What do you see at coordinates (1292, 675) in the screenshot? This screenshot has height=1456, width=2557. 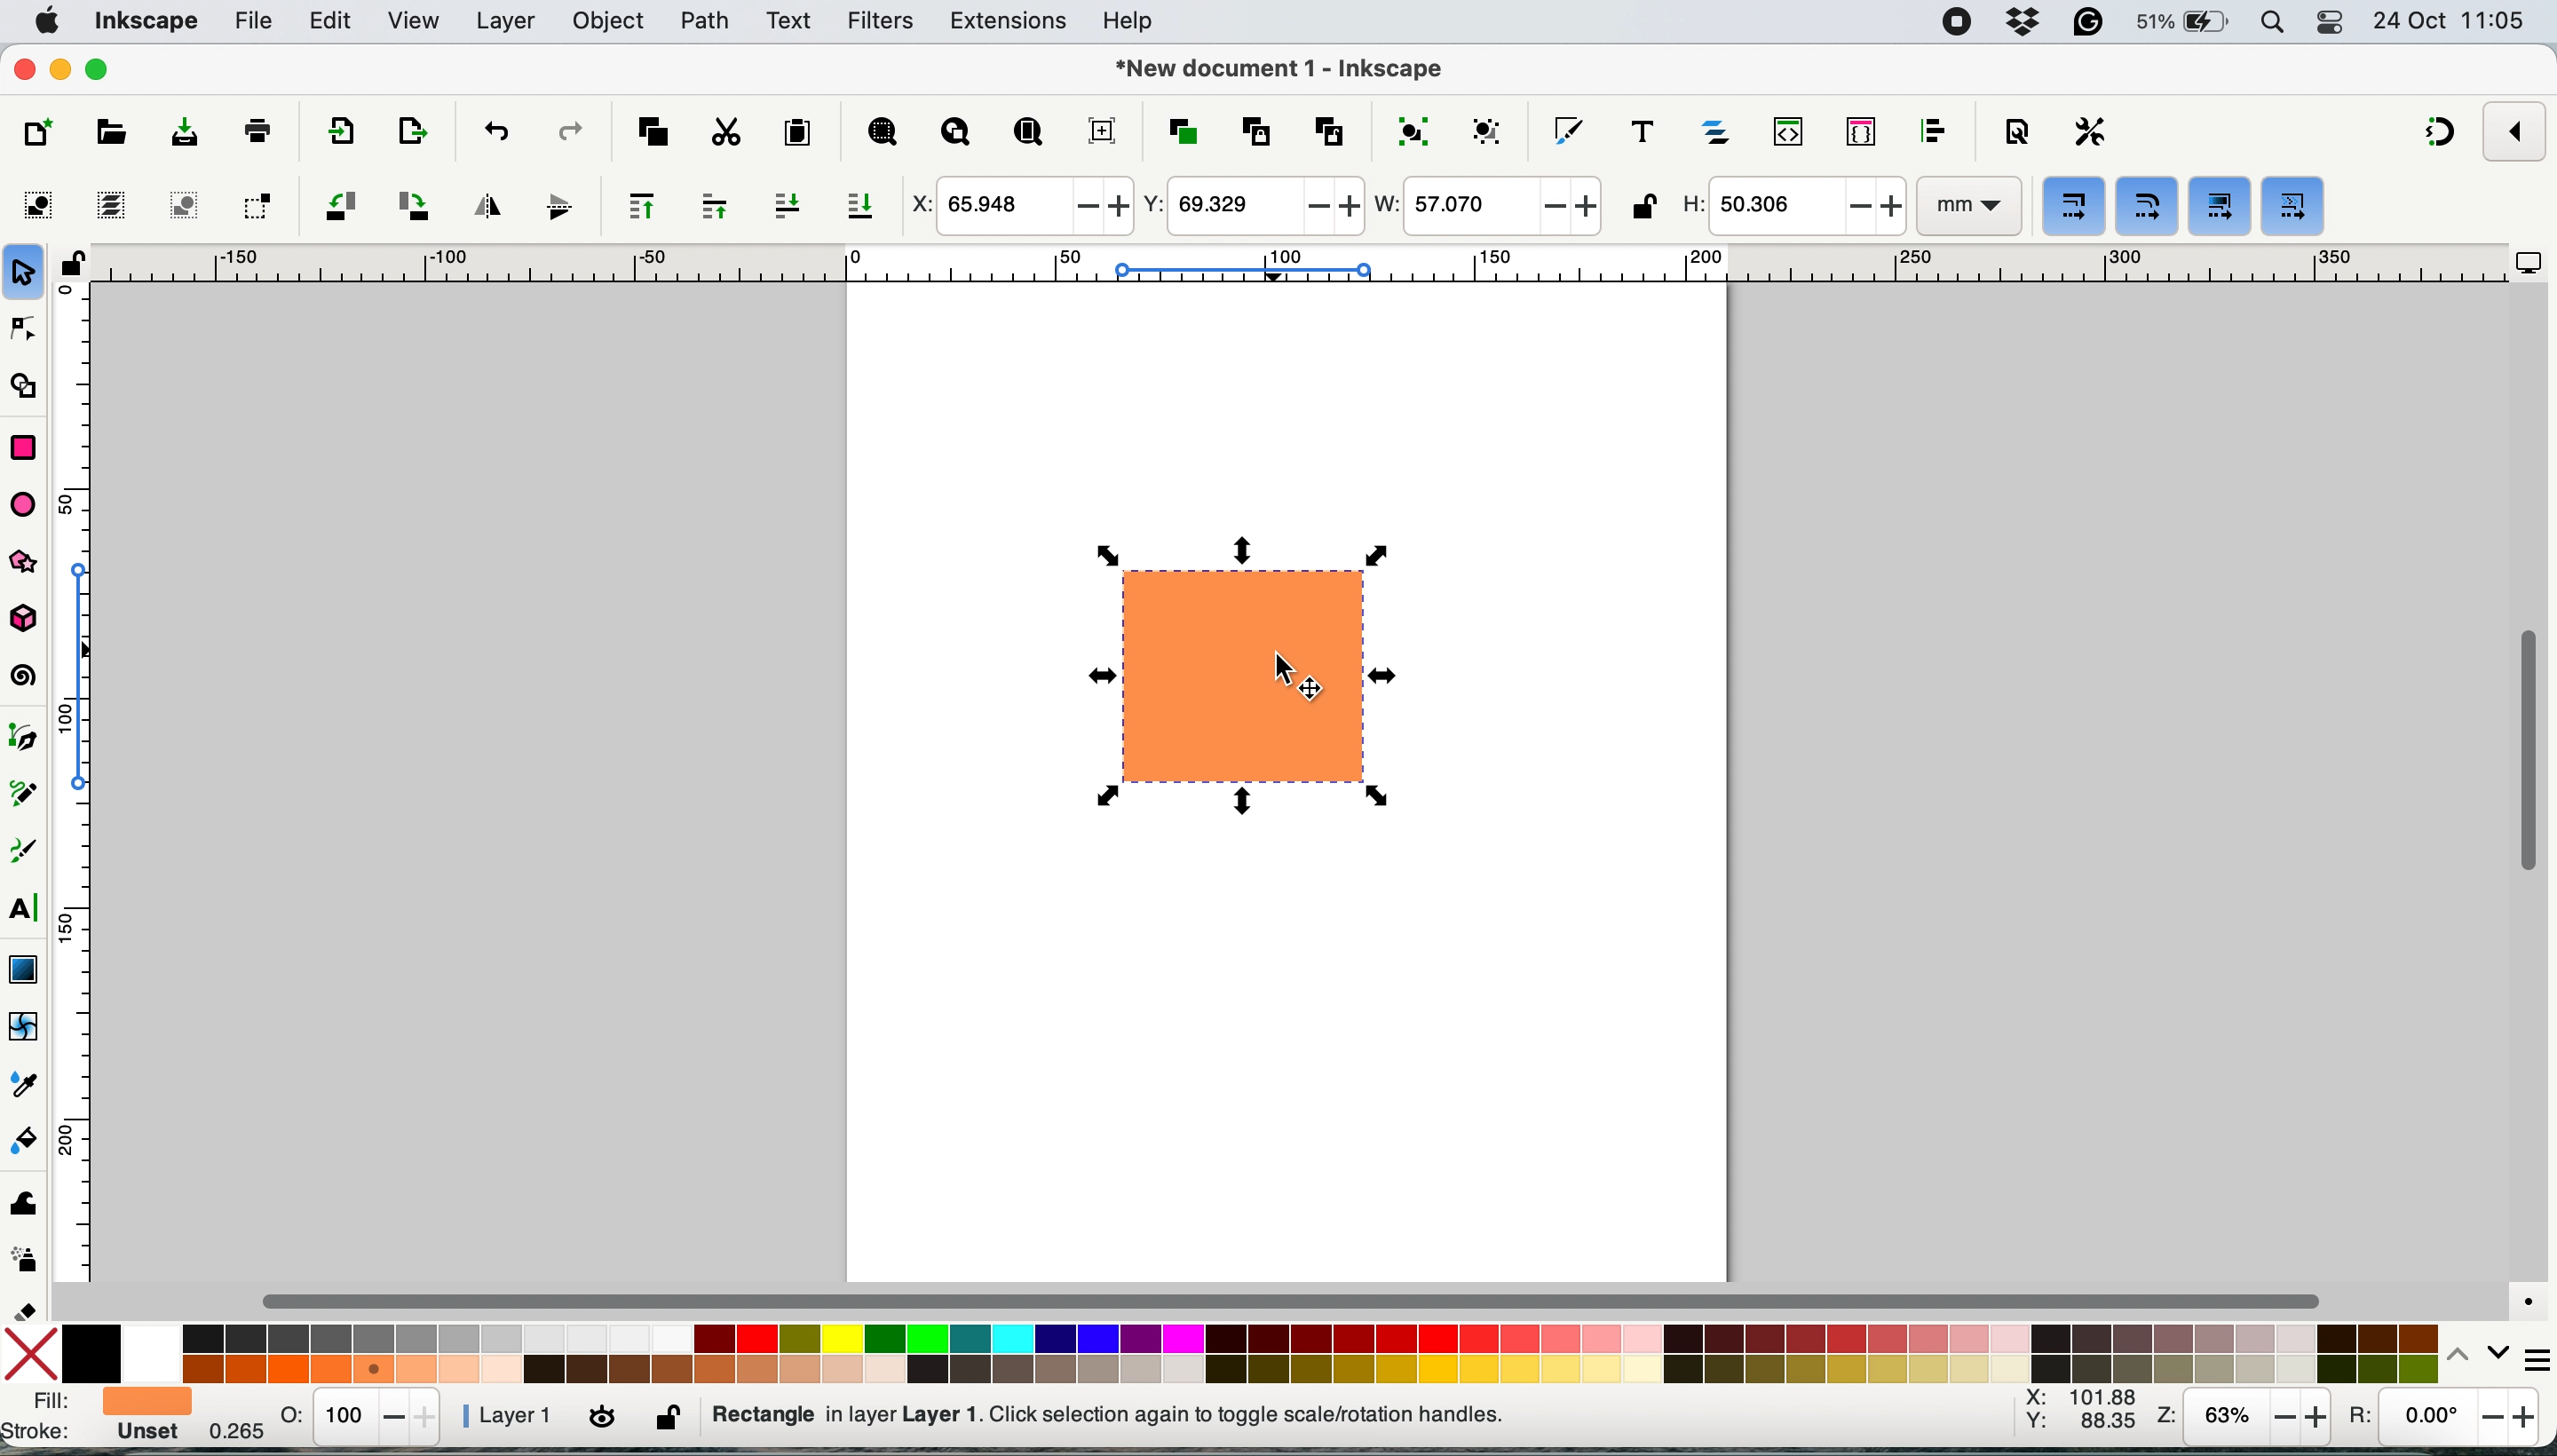 I see `cursor` at bounding box center [1292, 675].